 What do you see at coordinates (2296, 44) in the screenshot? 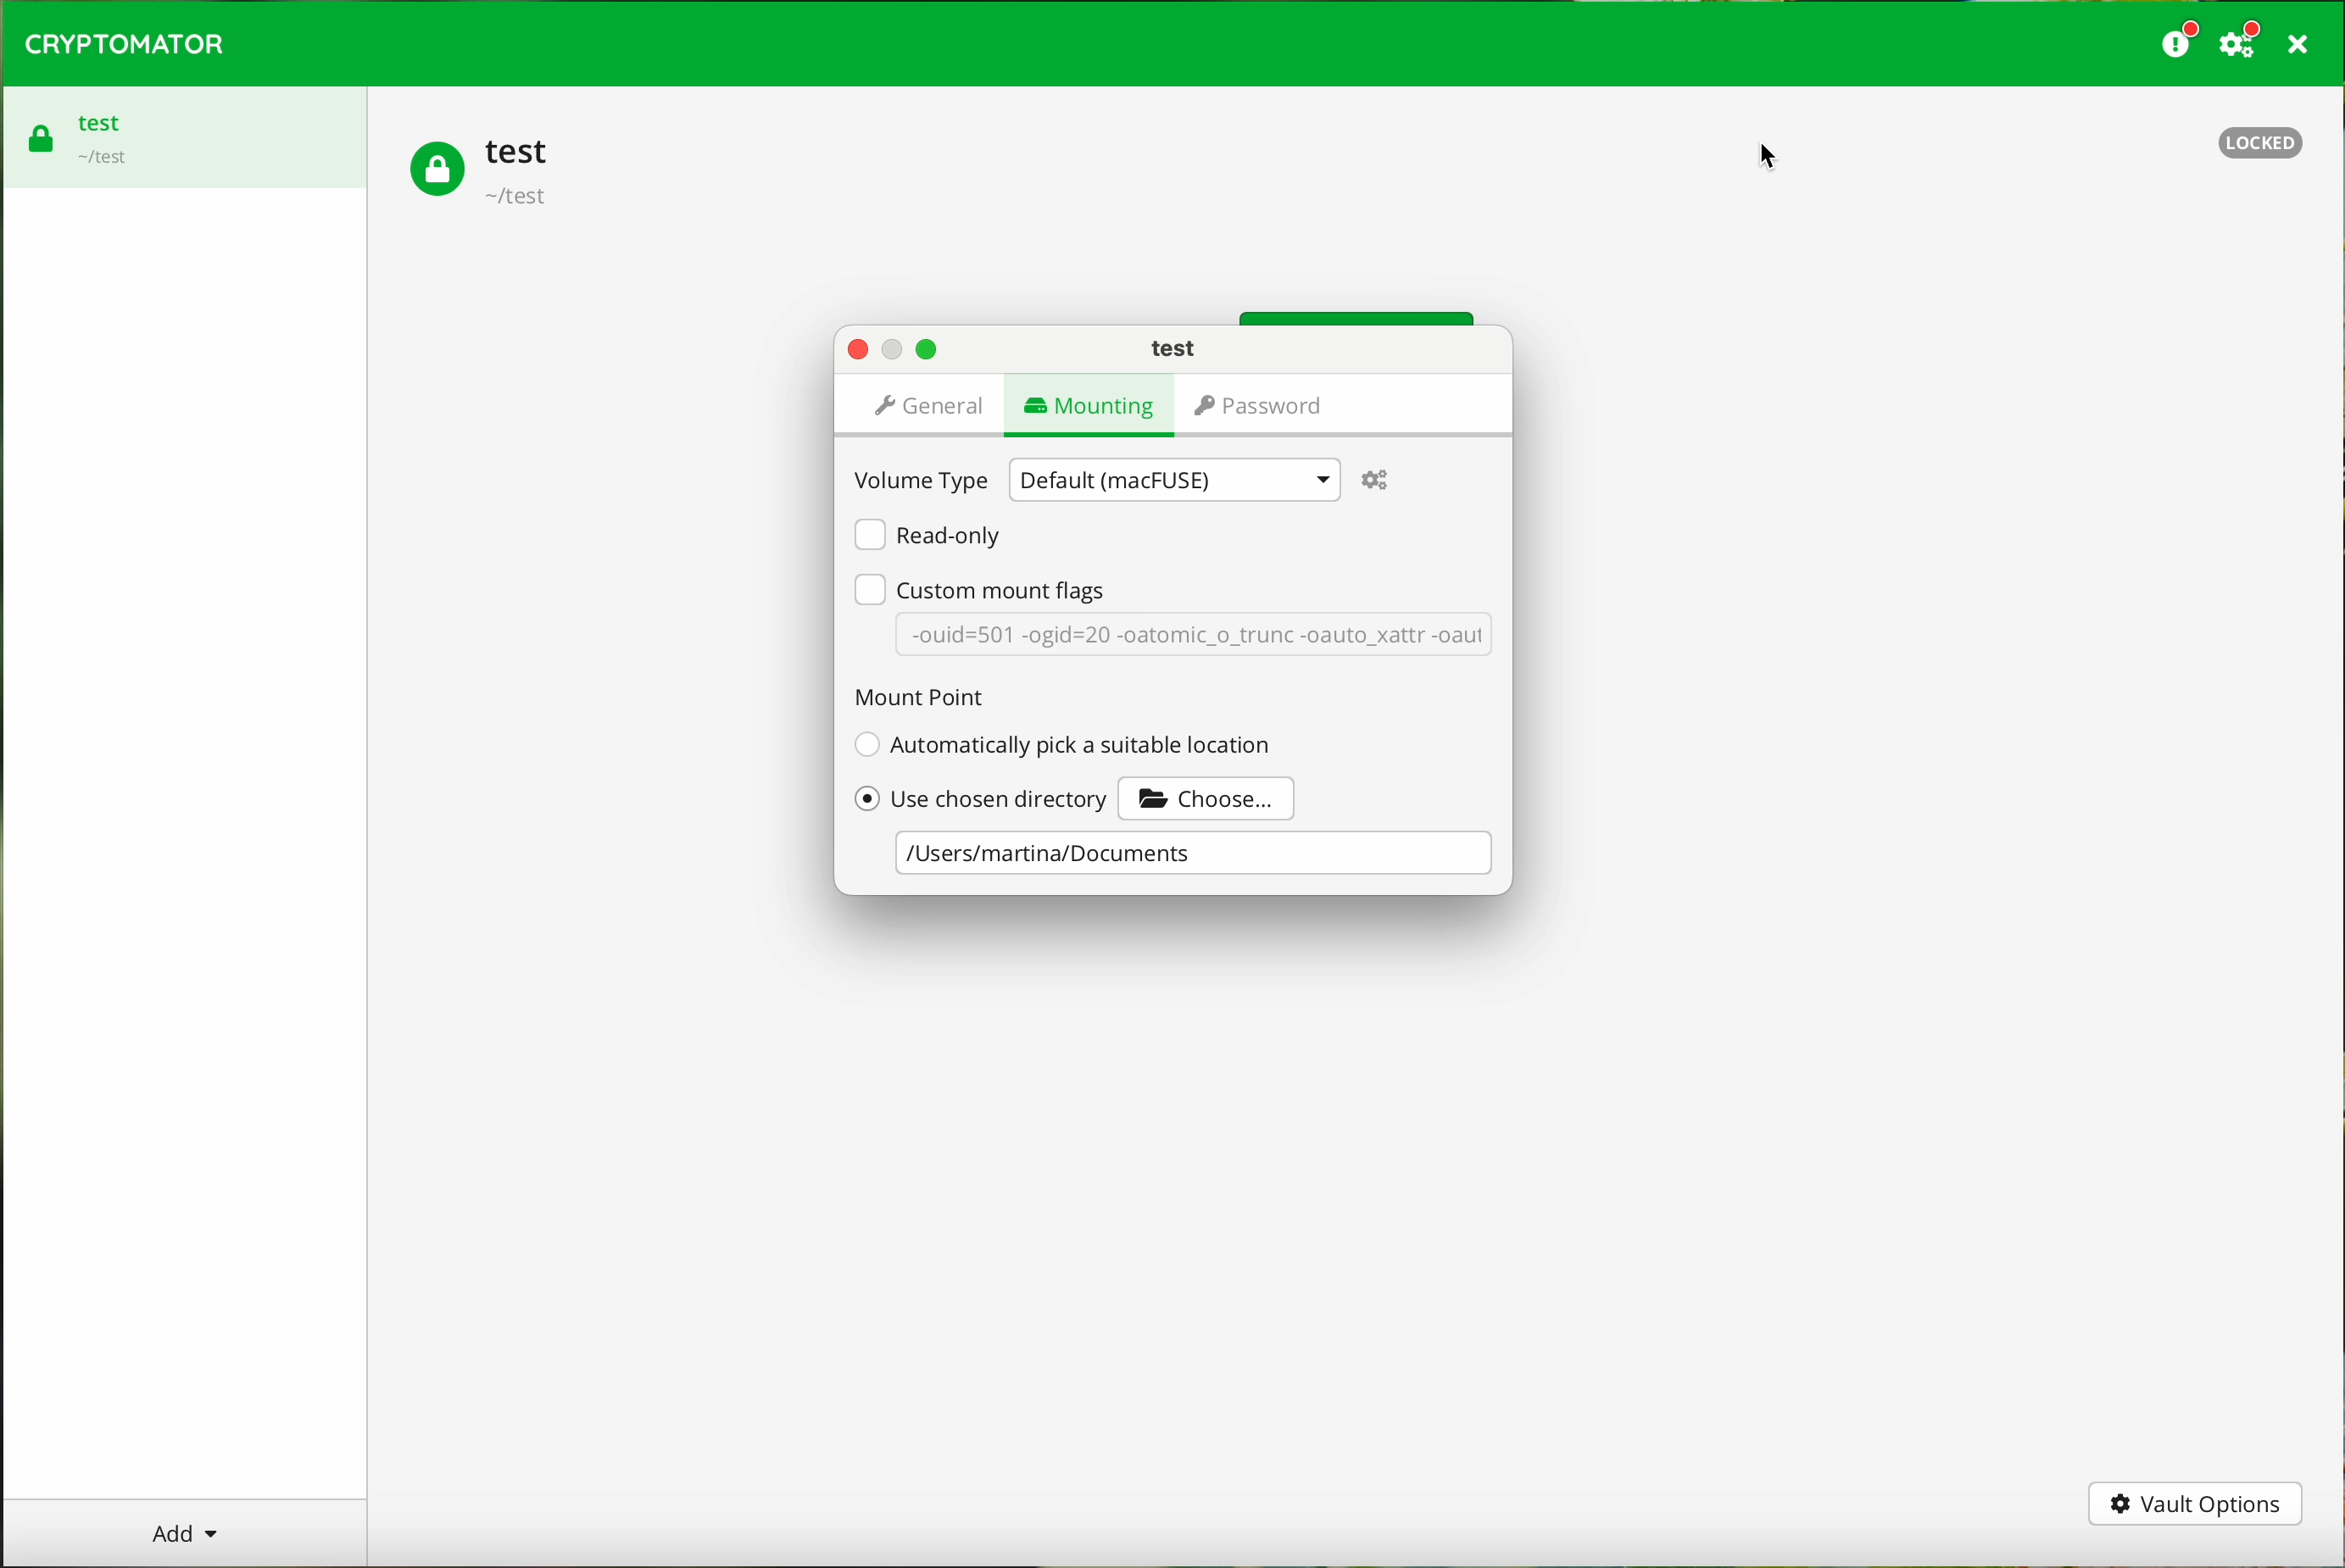
I see `close` at bounding box center [2296, 44].